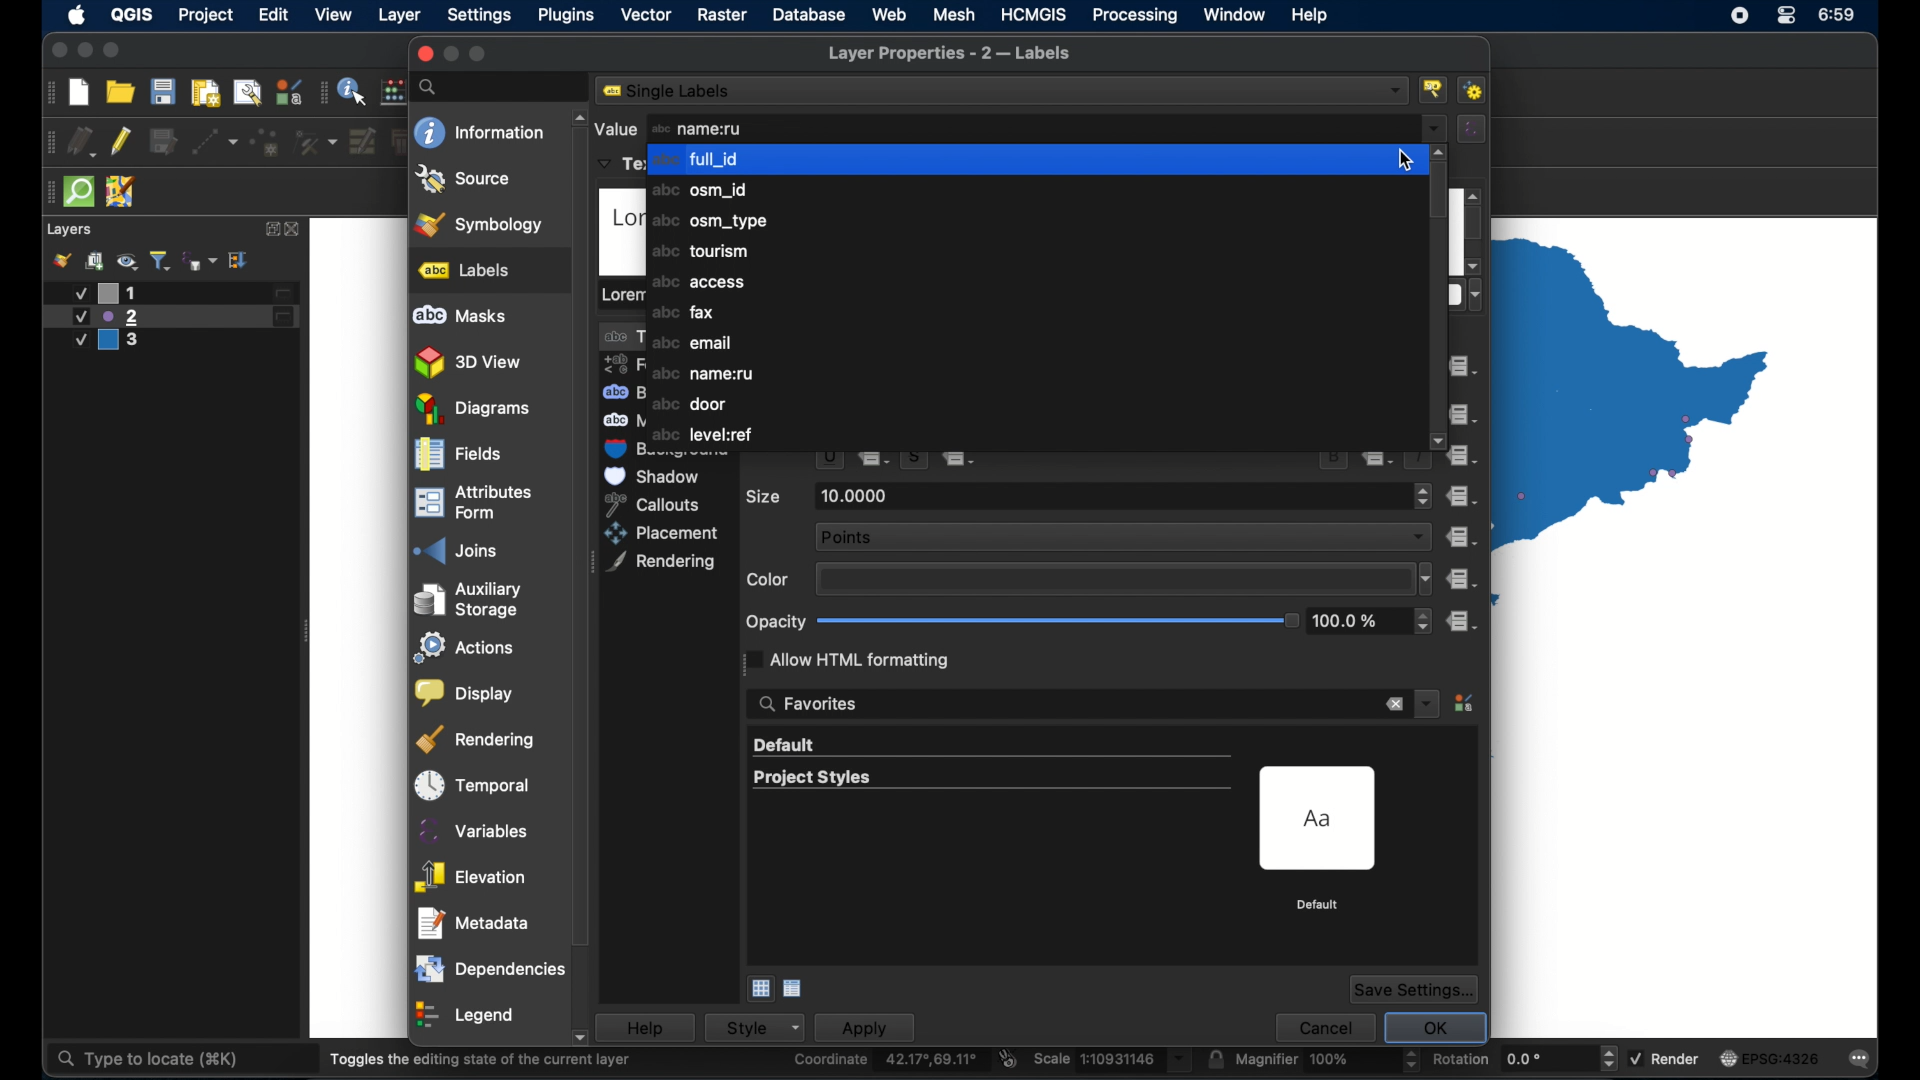  Describe the element at coordinates (163, 141) in the screenshot. I see `save edits` at that location.